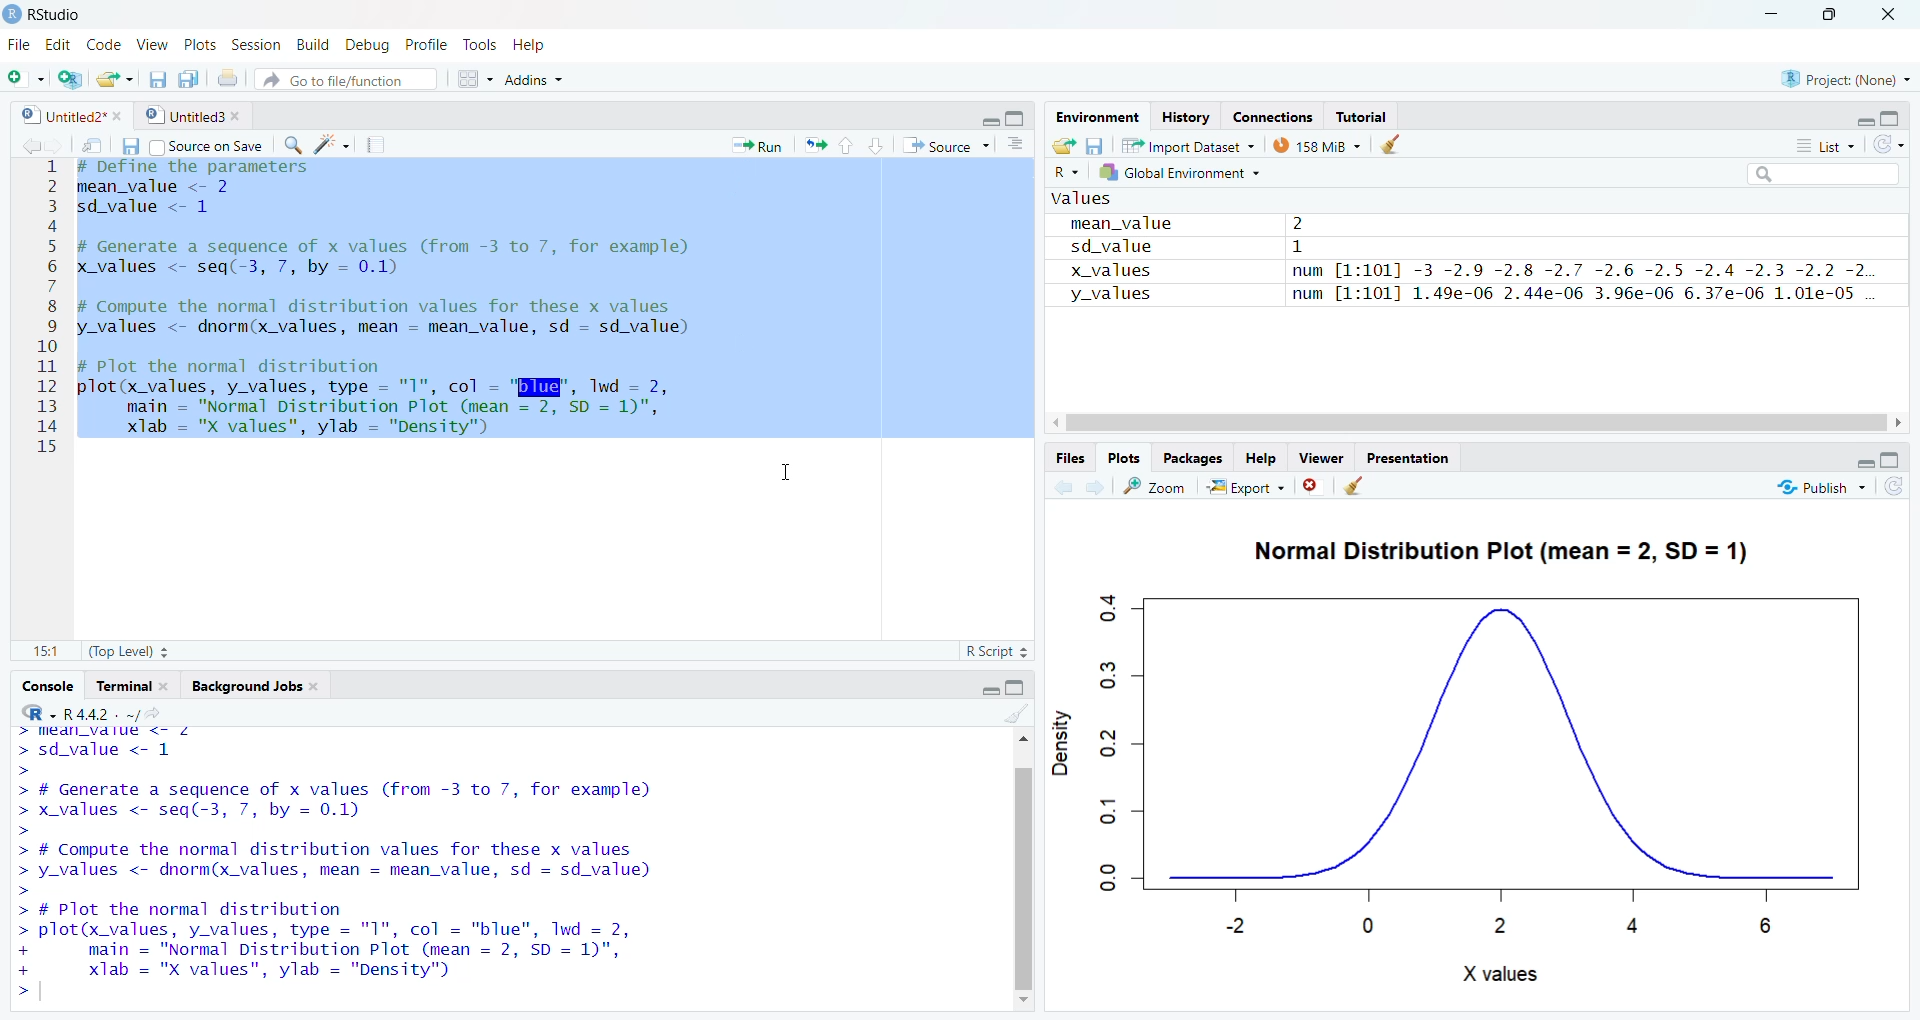 This screenshot has width=1920, height=1020. What do you see at coordinates (65, 113) in the screenshot?
I see ` Untitled2` at bounding box center [65, 113].